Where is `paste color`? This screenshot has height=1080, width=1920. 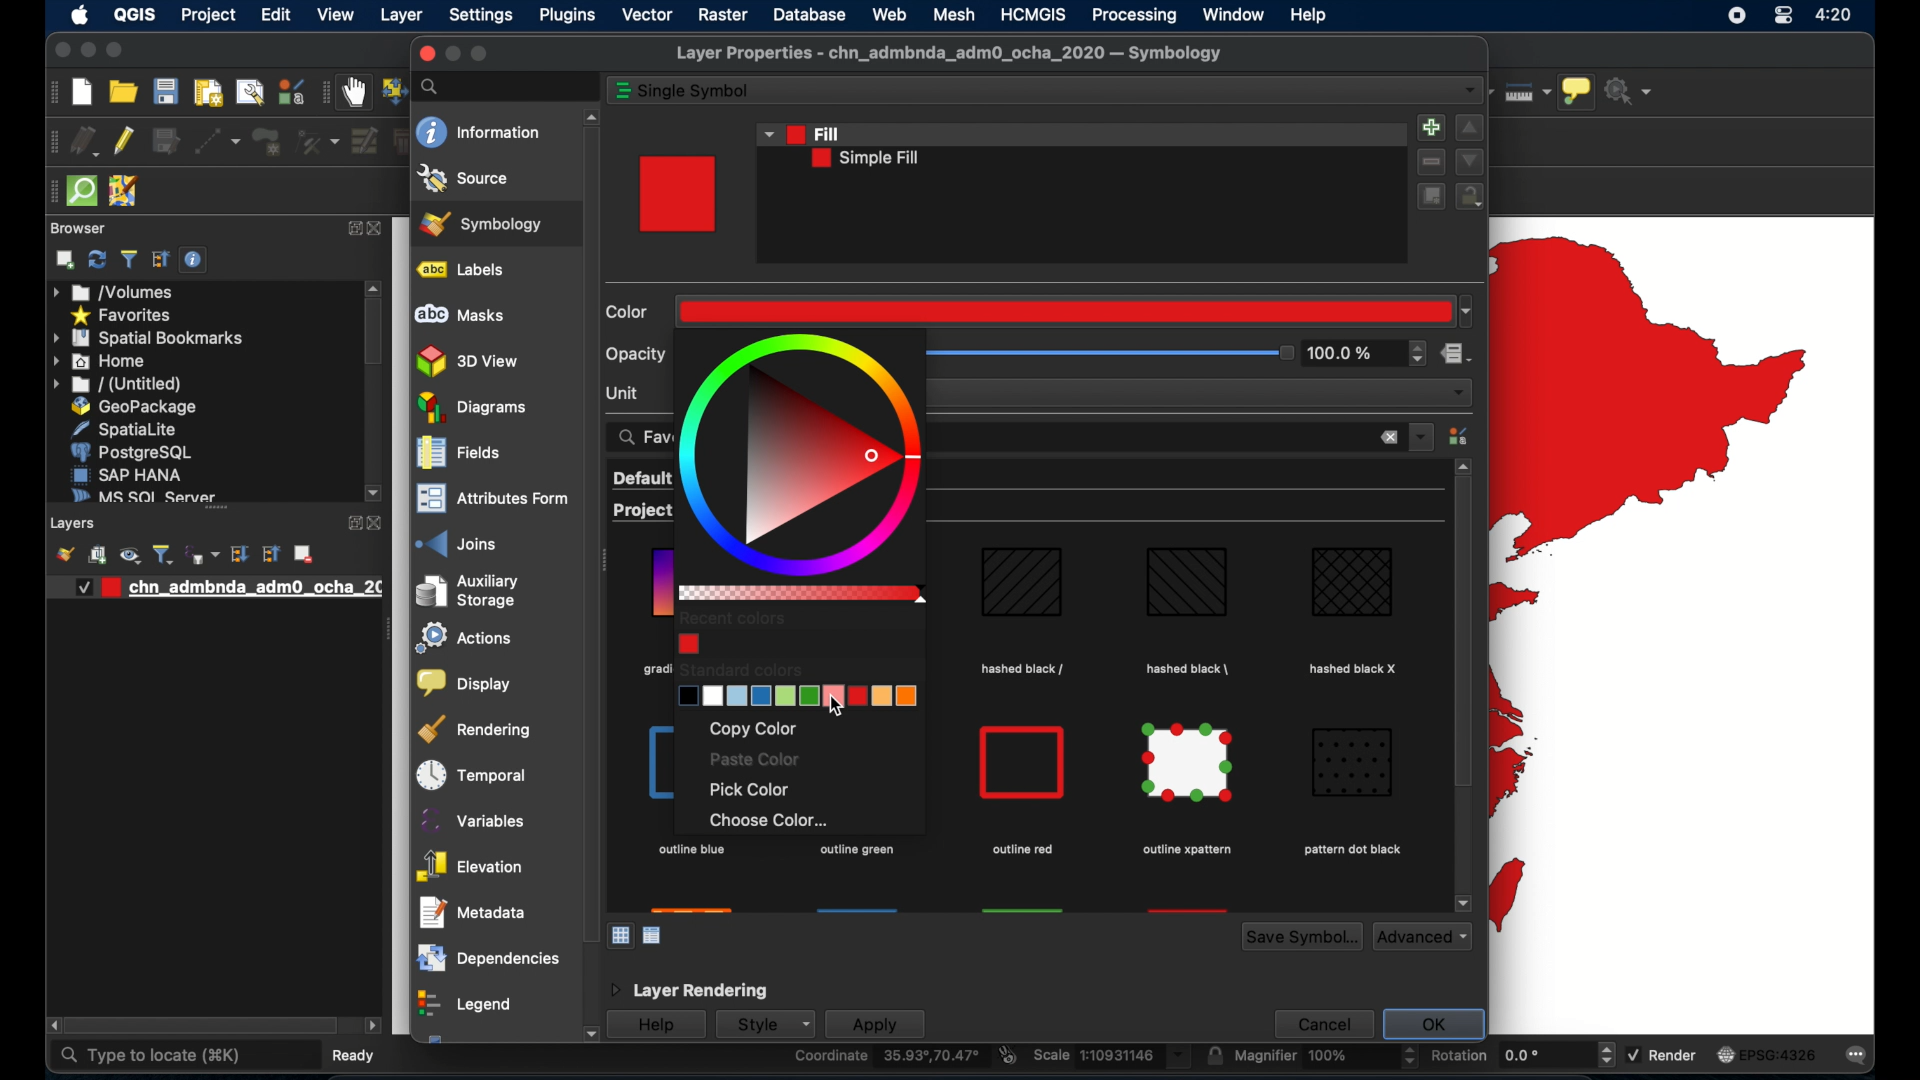
paste color is located at coordinates (753, 761).